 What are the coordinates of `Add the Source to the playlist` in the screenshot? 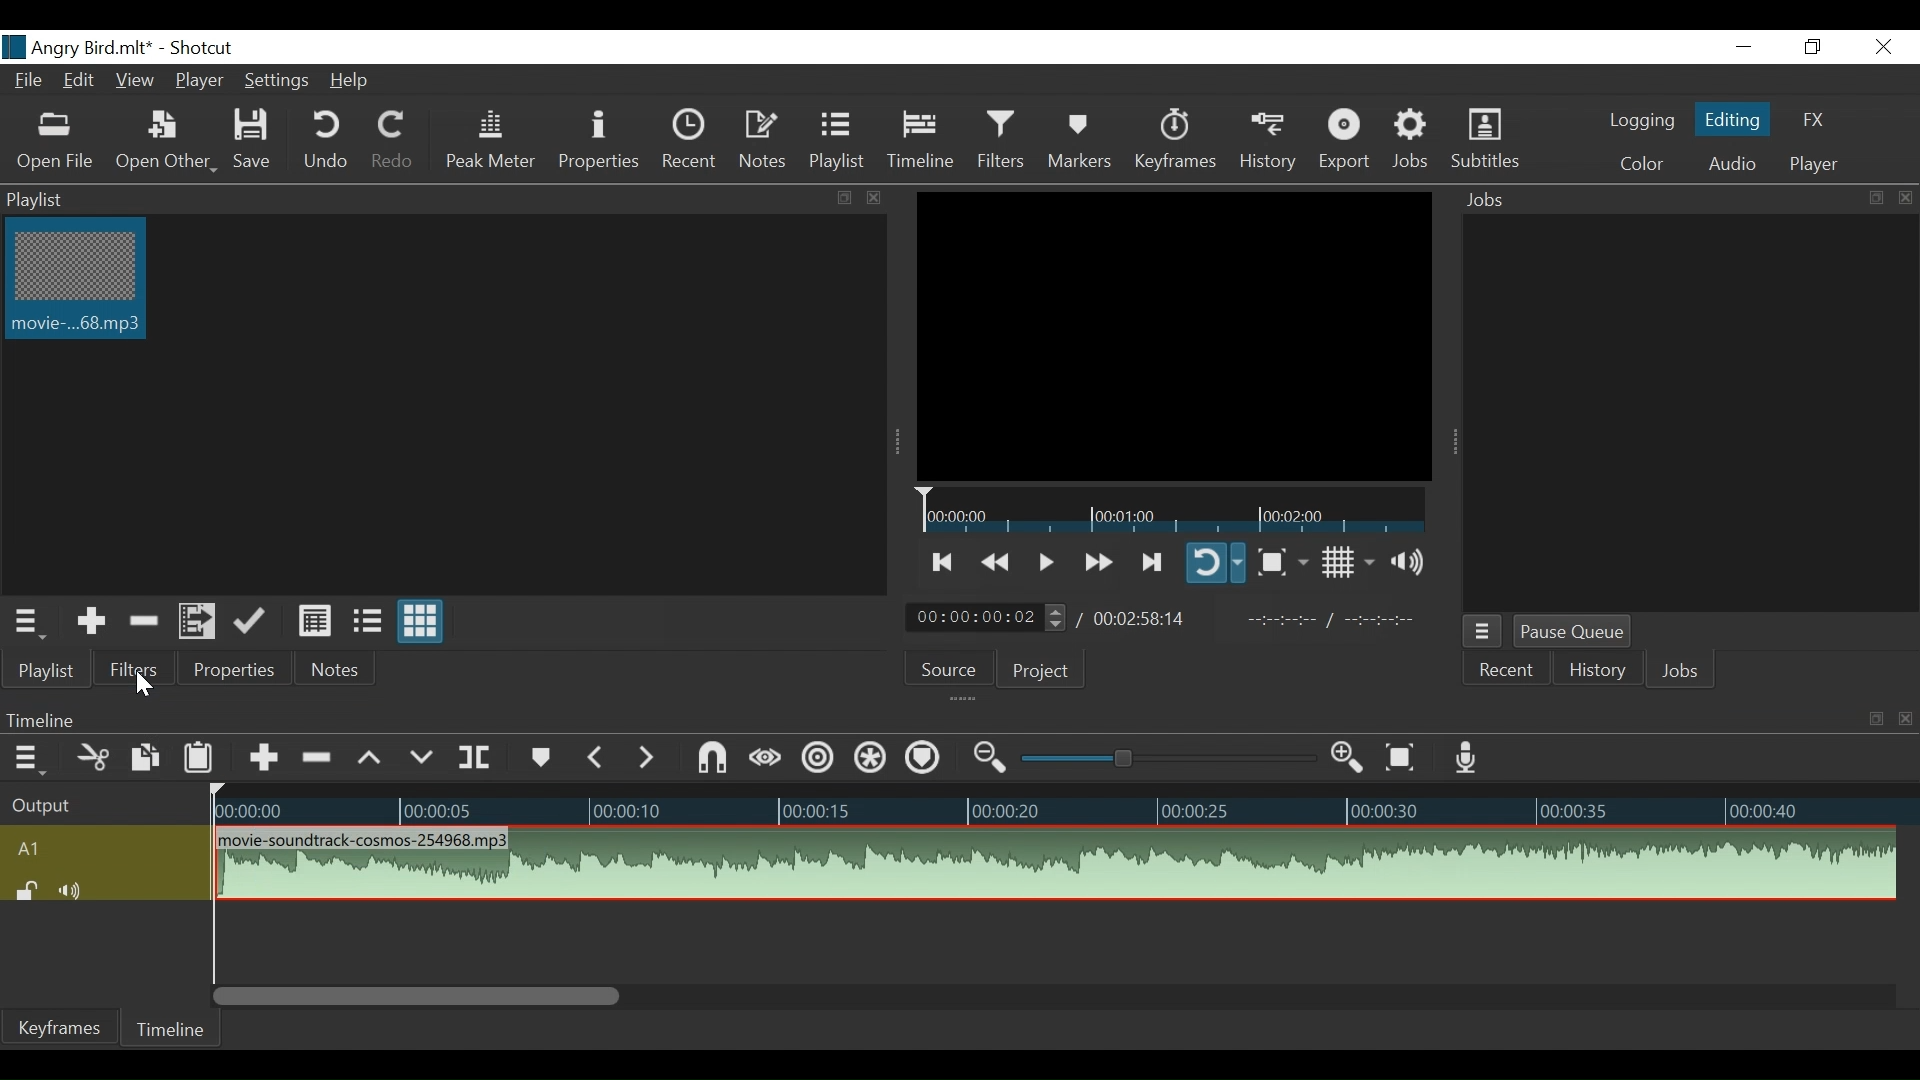 It's located at (92, 622).